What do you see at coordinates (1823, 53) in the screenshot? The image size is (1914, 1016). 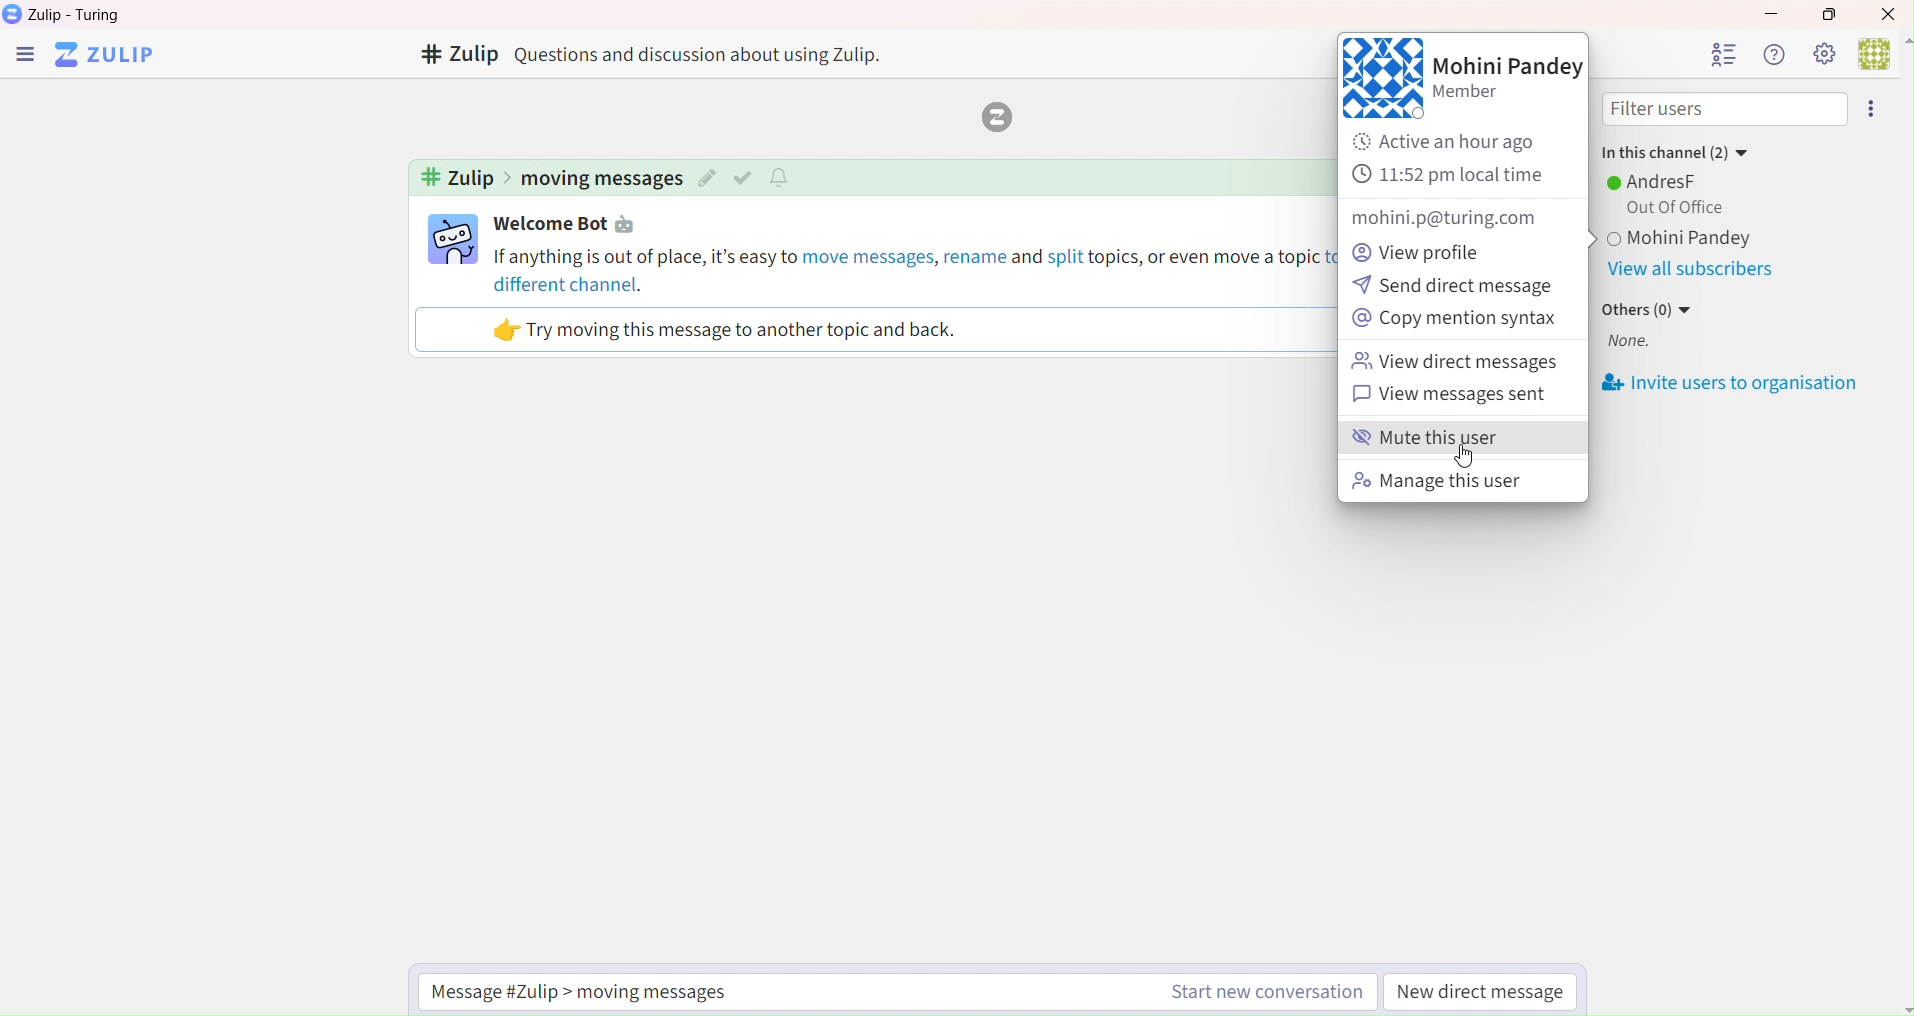 I see `Settings` at bounding box center [1823, 53].